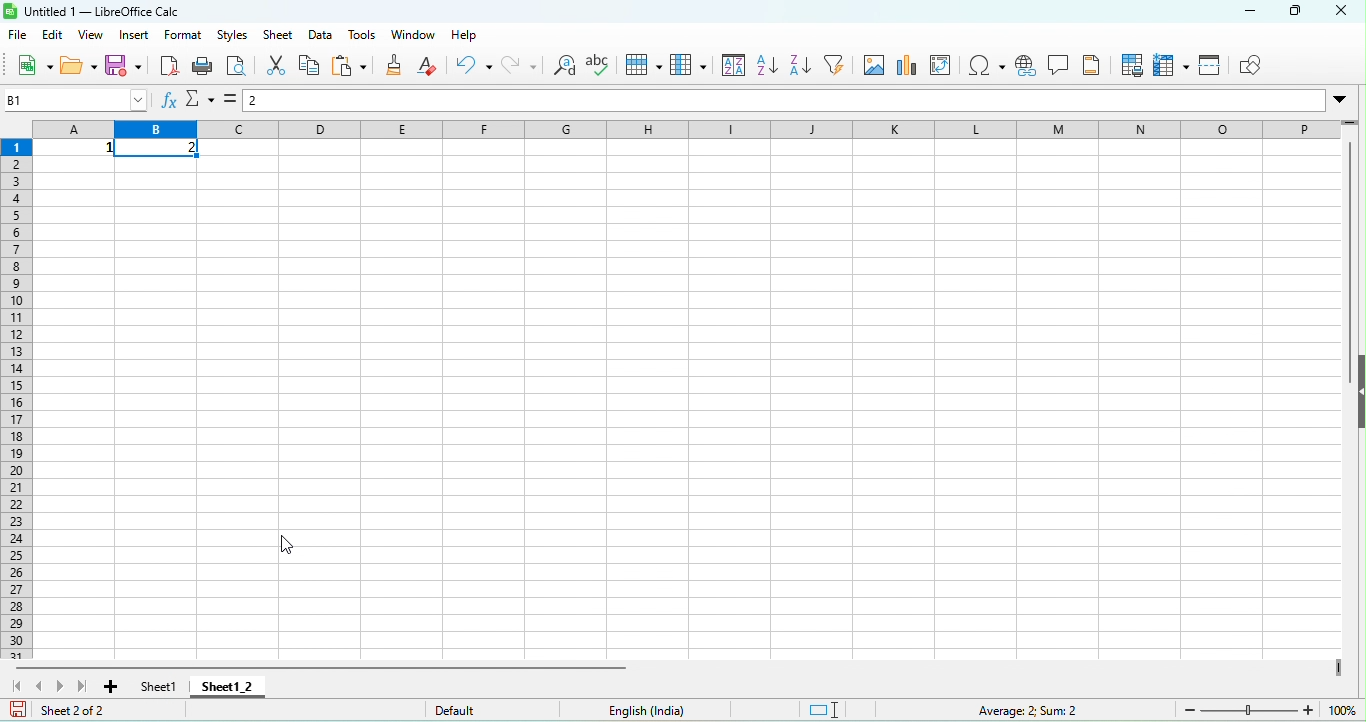 The width and height of the screenshot is (1366, 722). I want to click on zoom, so click(1272, 710).